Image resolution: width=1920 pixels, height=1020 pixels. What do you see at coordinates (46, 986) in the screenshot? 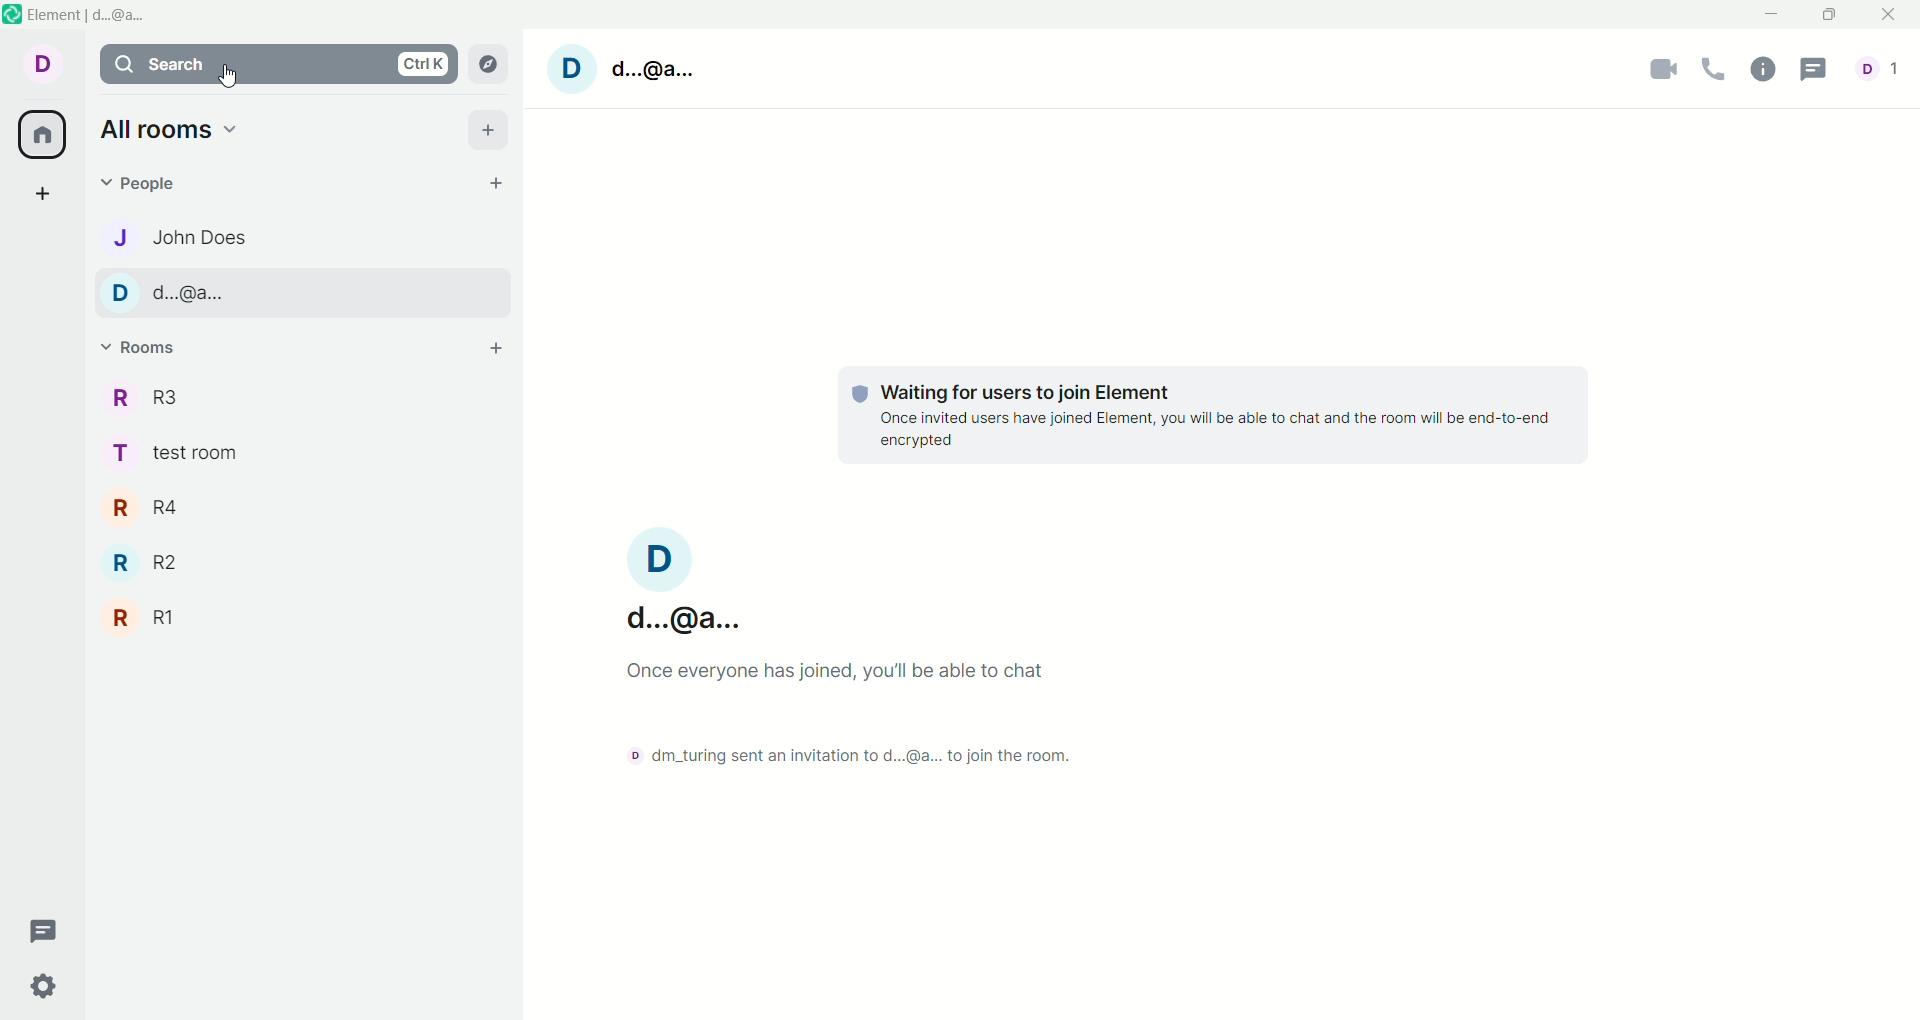
I see `quick settings` at bounding box center [46, 986].